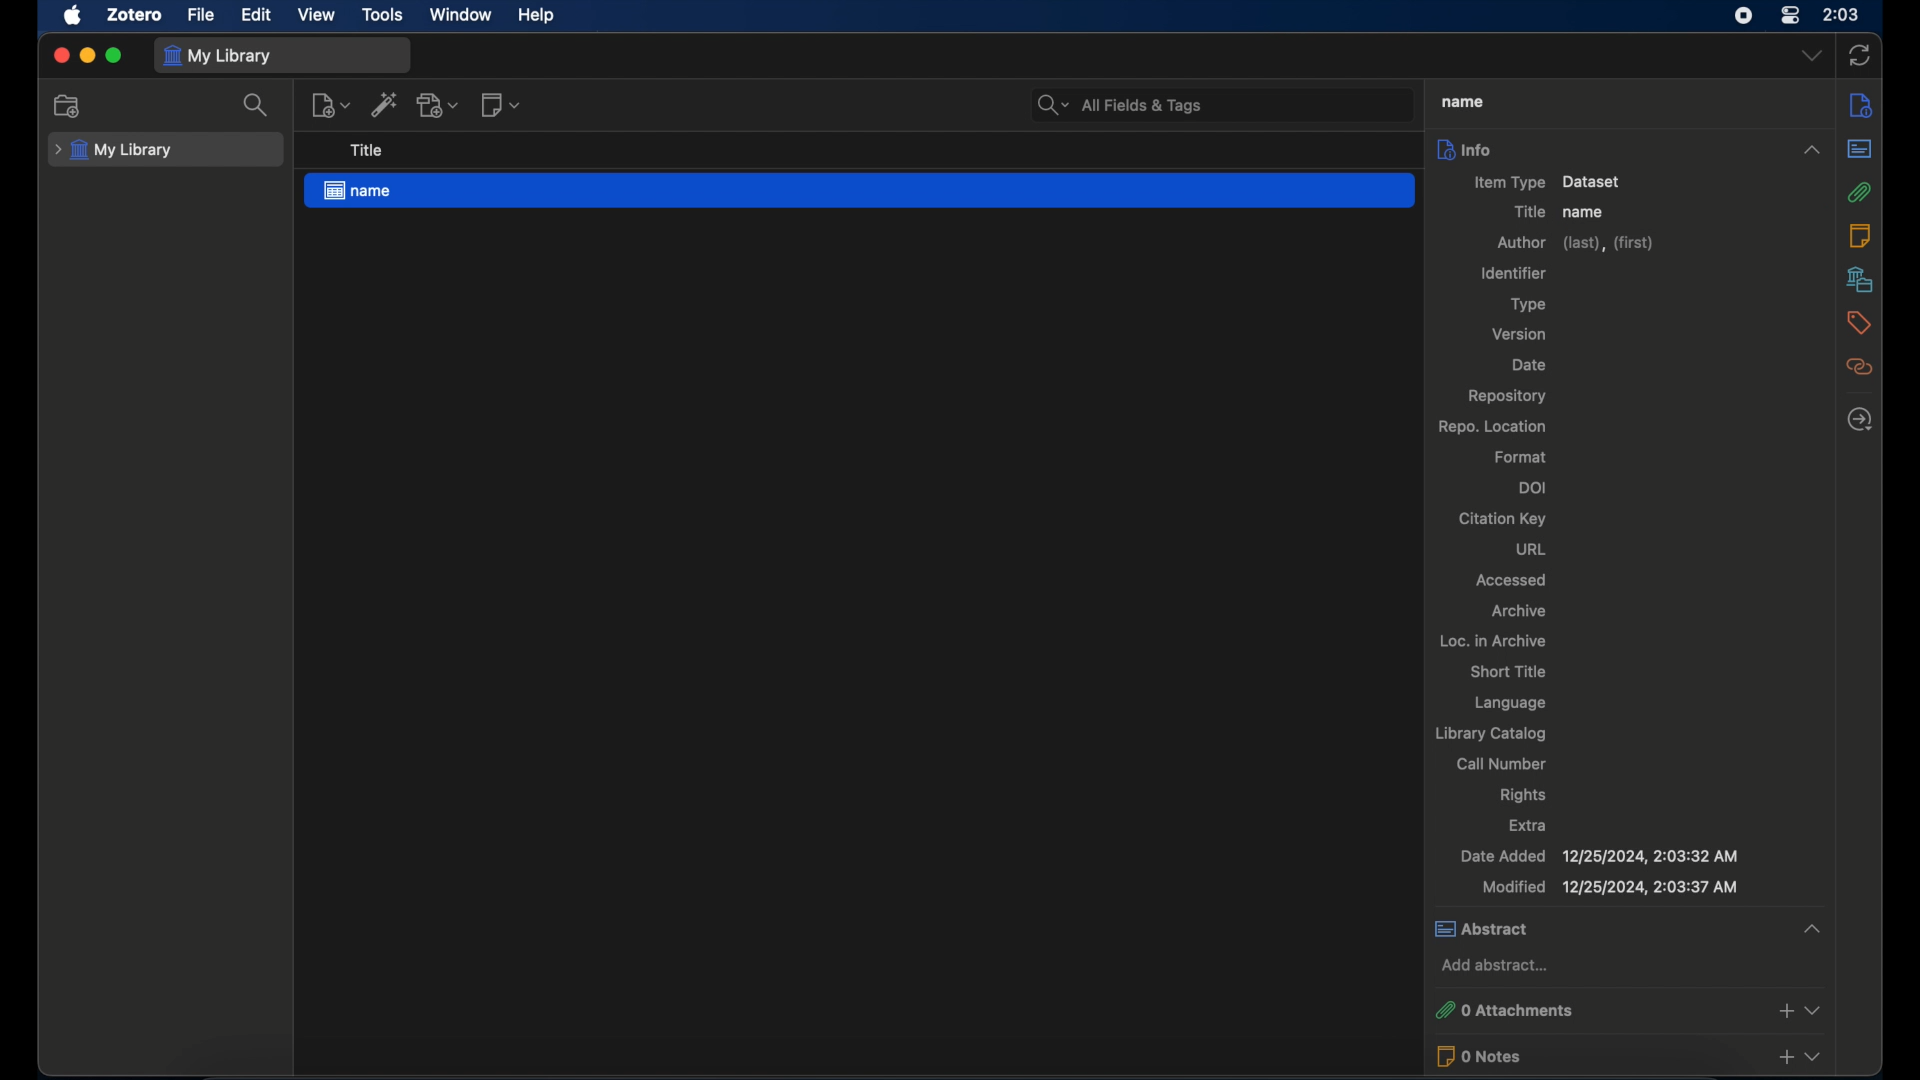 The height and width of the screenshot is (1080, 1920). I want to click on tags, so click(1861, 323).